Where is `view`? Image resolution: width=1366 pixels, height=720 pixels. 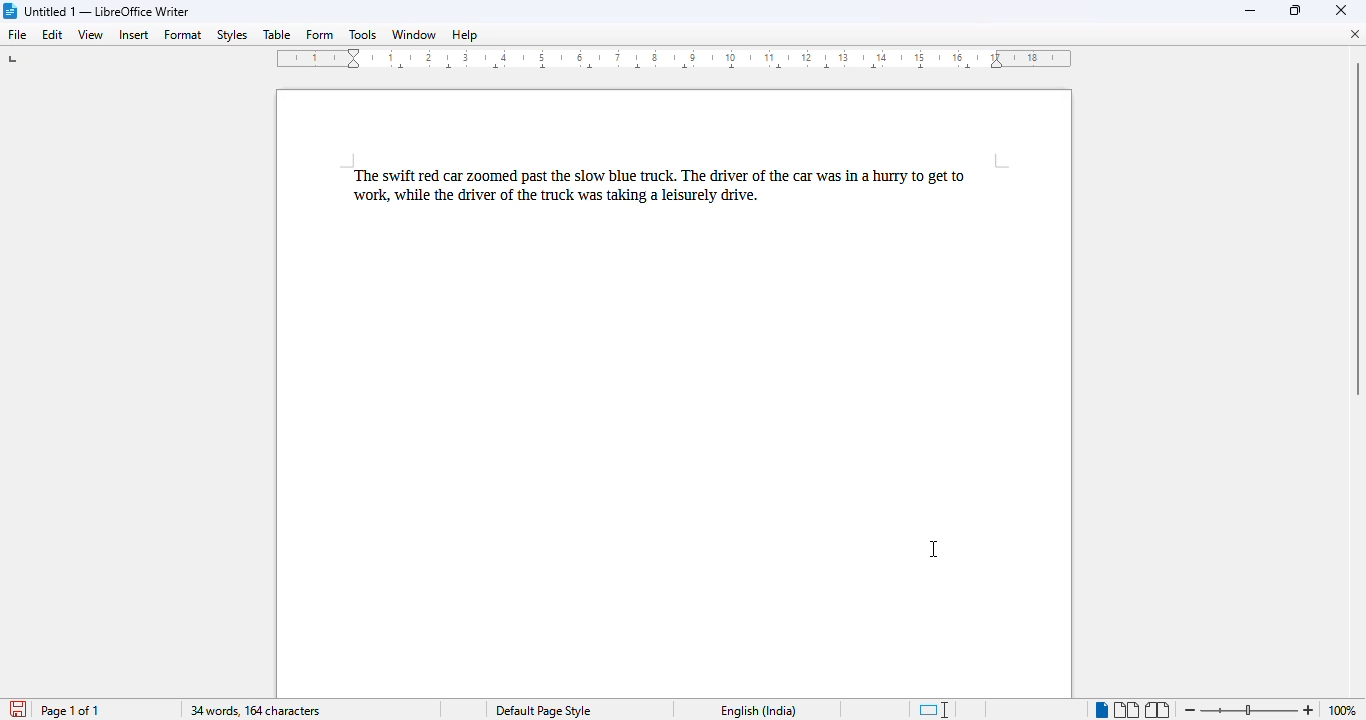 view is located at coordinates (90, 34).